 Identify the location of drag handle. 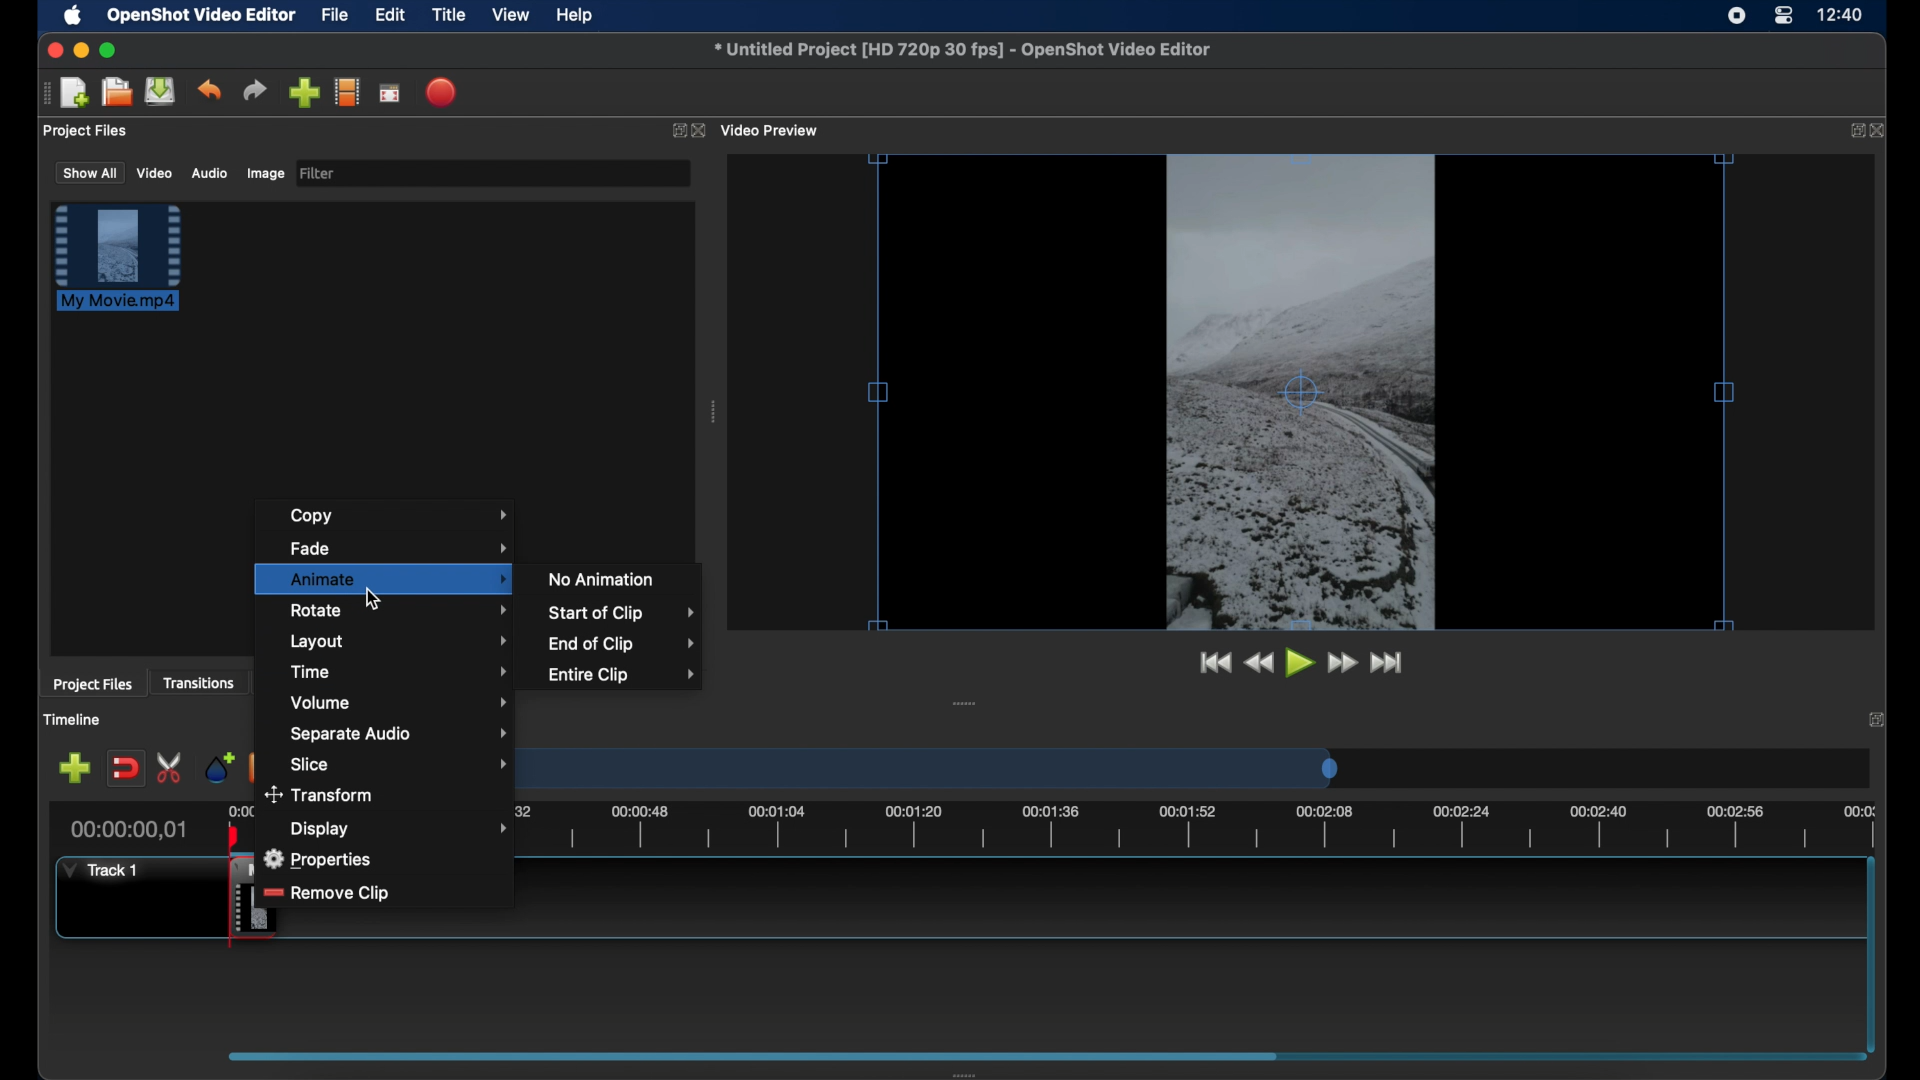
(714, 414).